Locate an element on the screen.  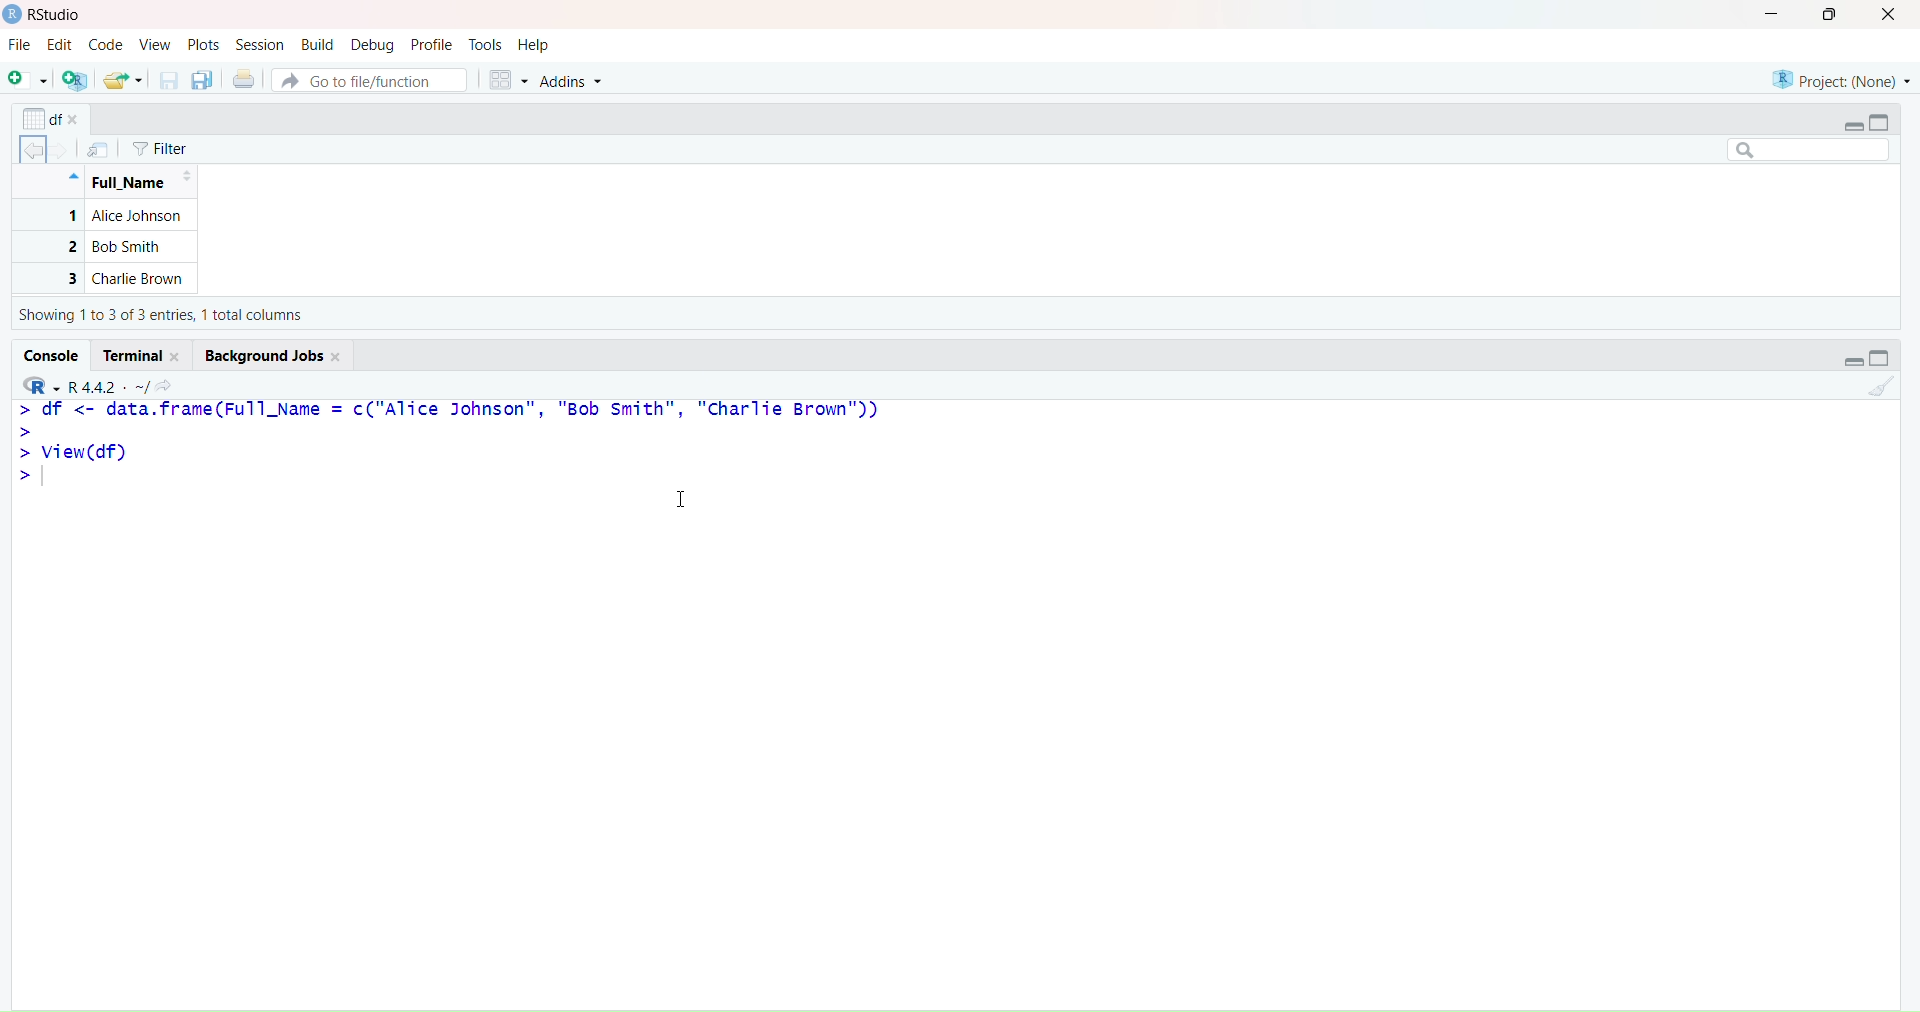
Hide is located at coordinates (72, 175).